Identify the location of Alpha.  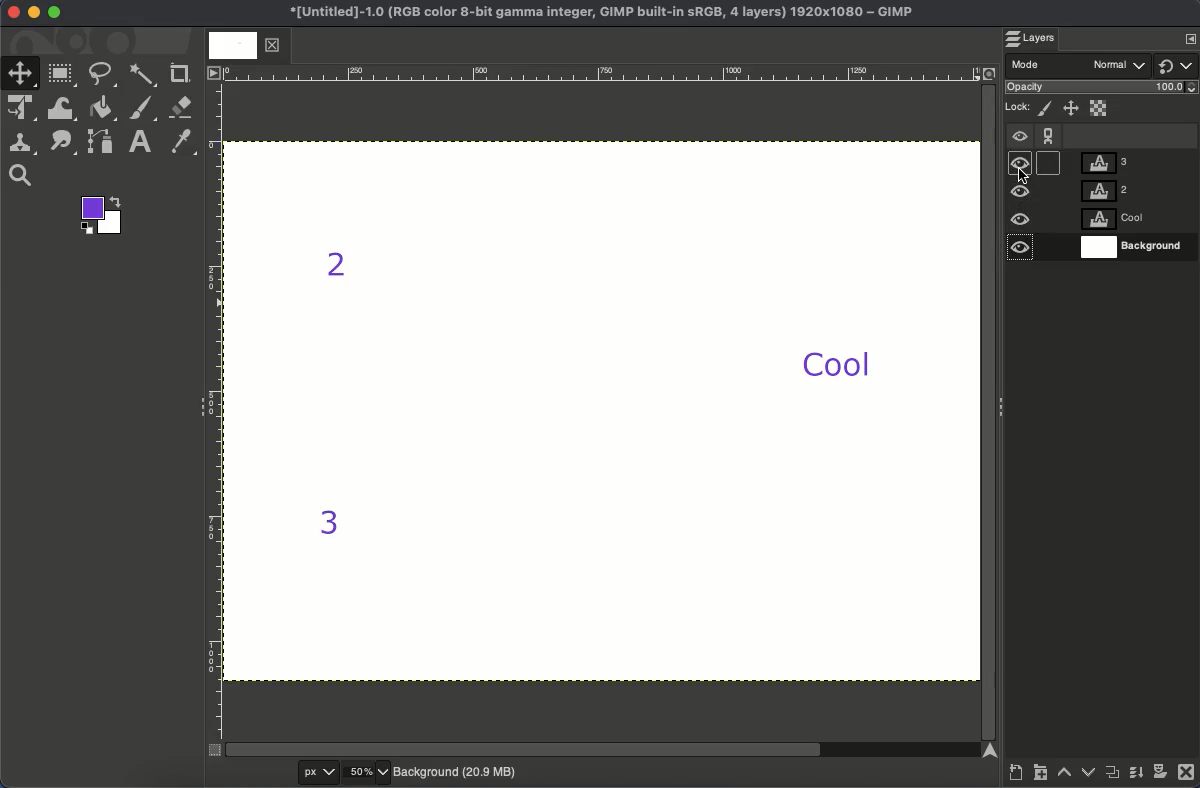
(1100, 107).